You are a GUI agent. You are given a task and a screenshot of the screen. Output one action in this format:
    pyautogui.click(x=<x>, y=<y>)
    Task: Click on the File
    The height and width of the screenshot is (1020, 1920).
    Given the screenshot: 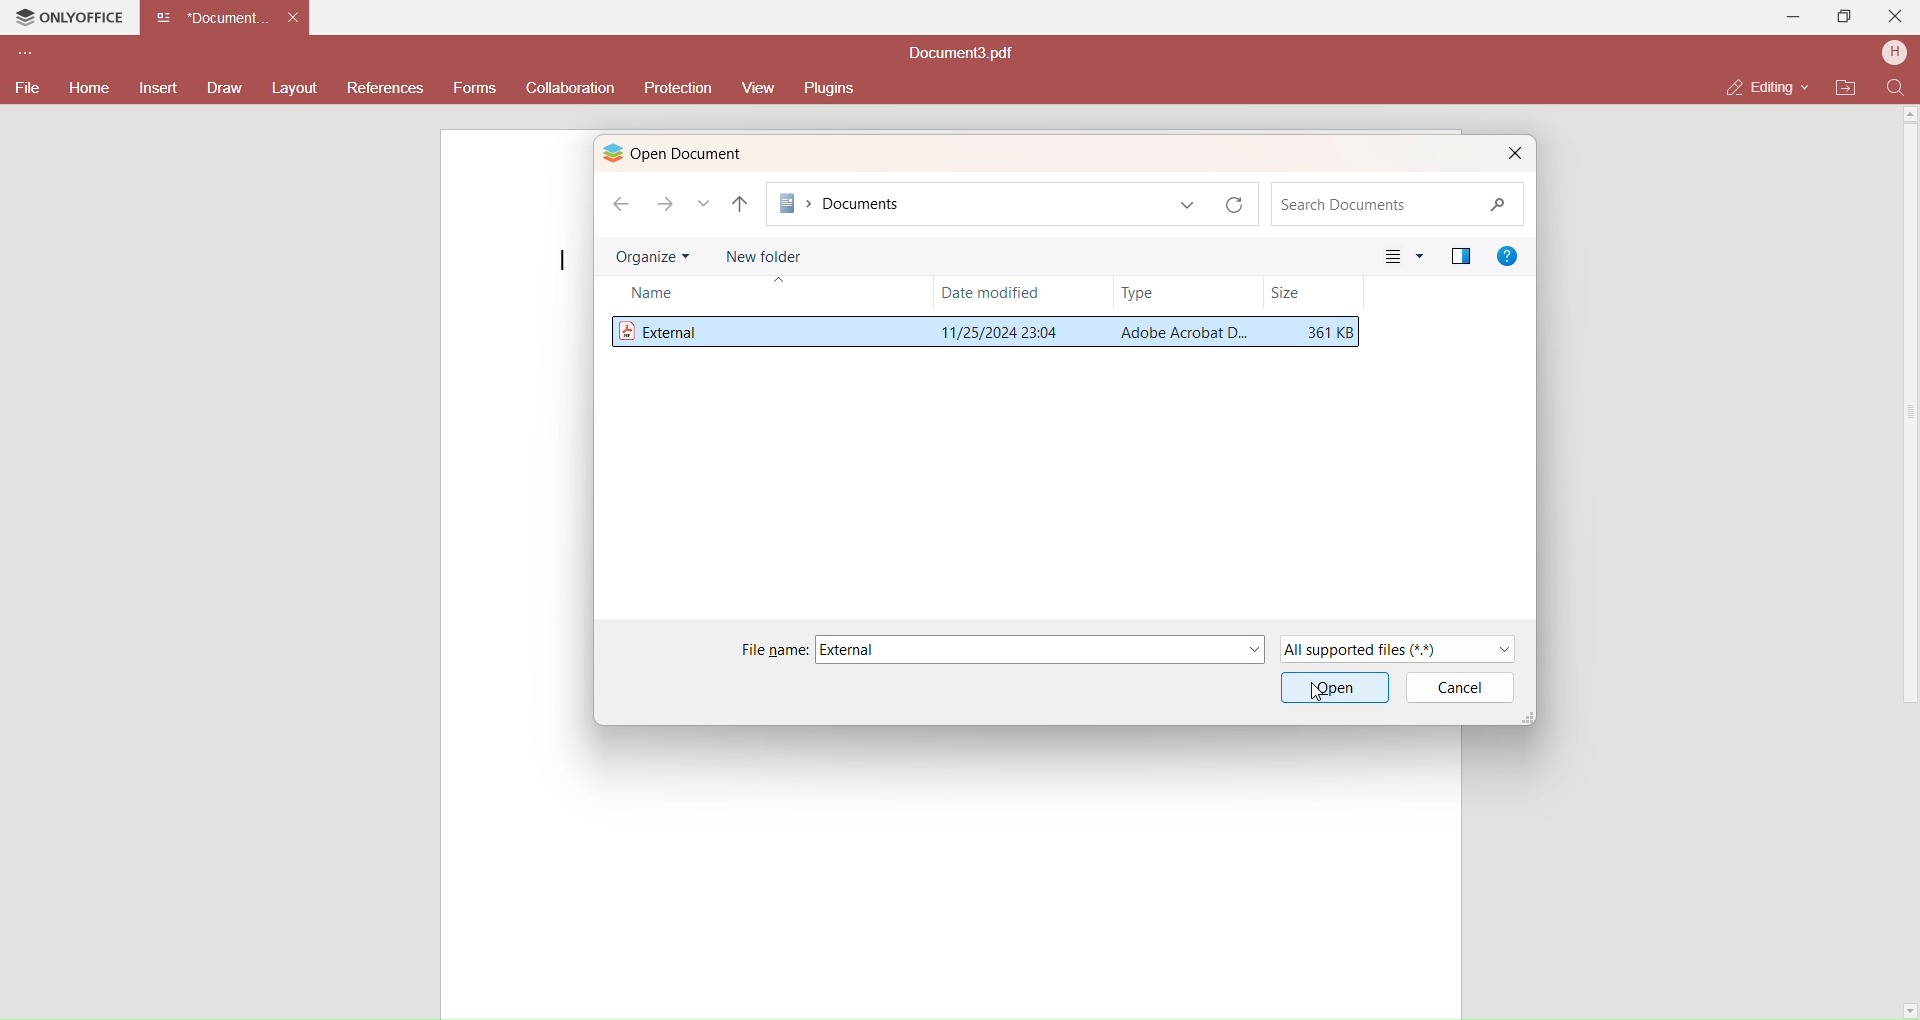 What is the action you would take?
    pyautogui.click(x=25, y=86)
    